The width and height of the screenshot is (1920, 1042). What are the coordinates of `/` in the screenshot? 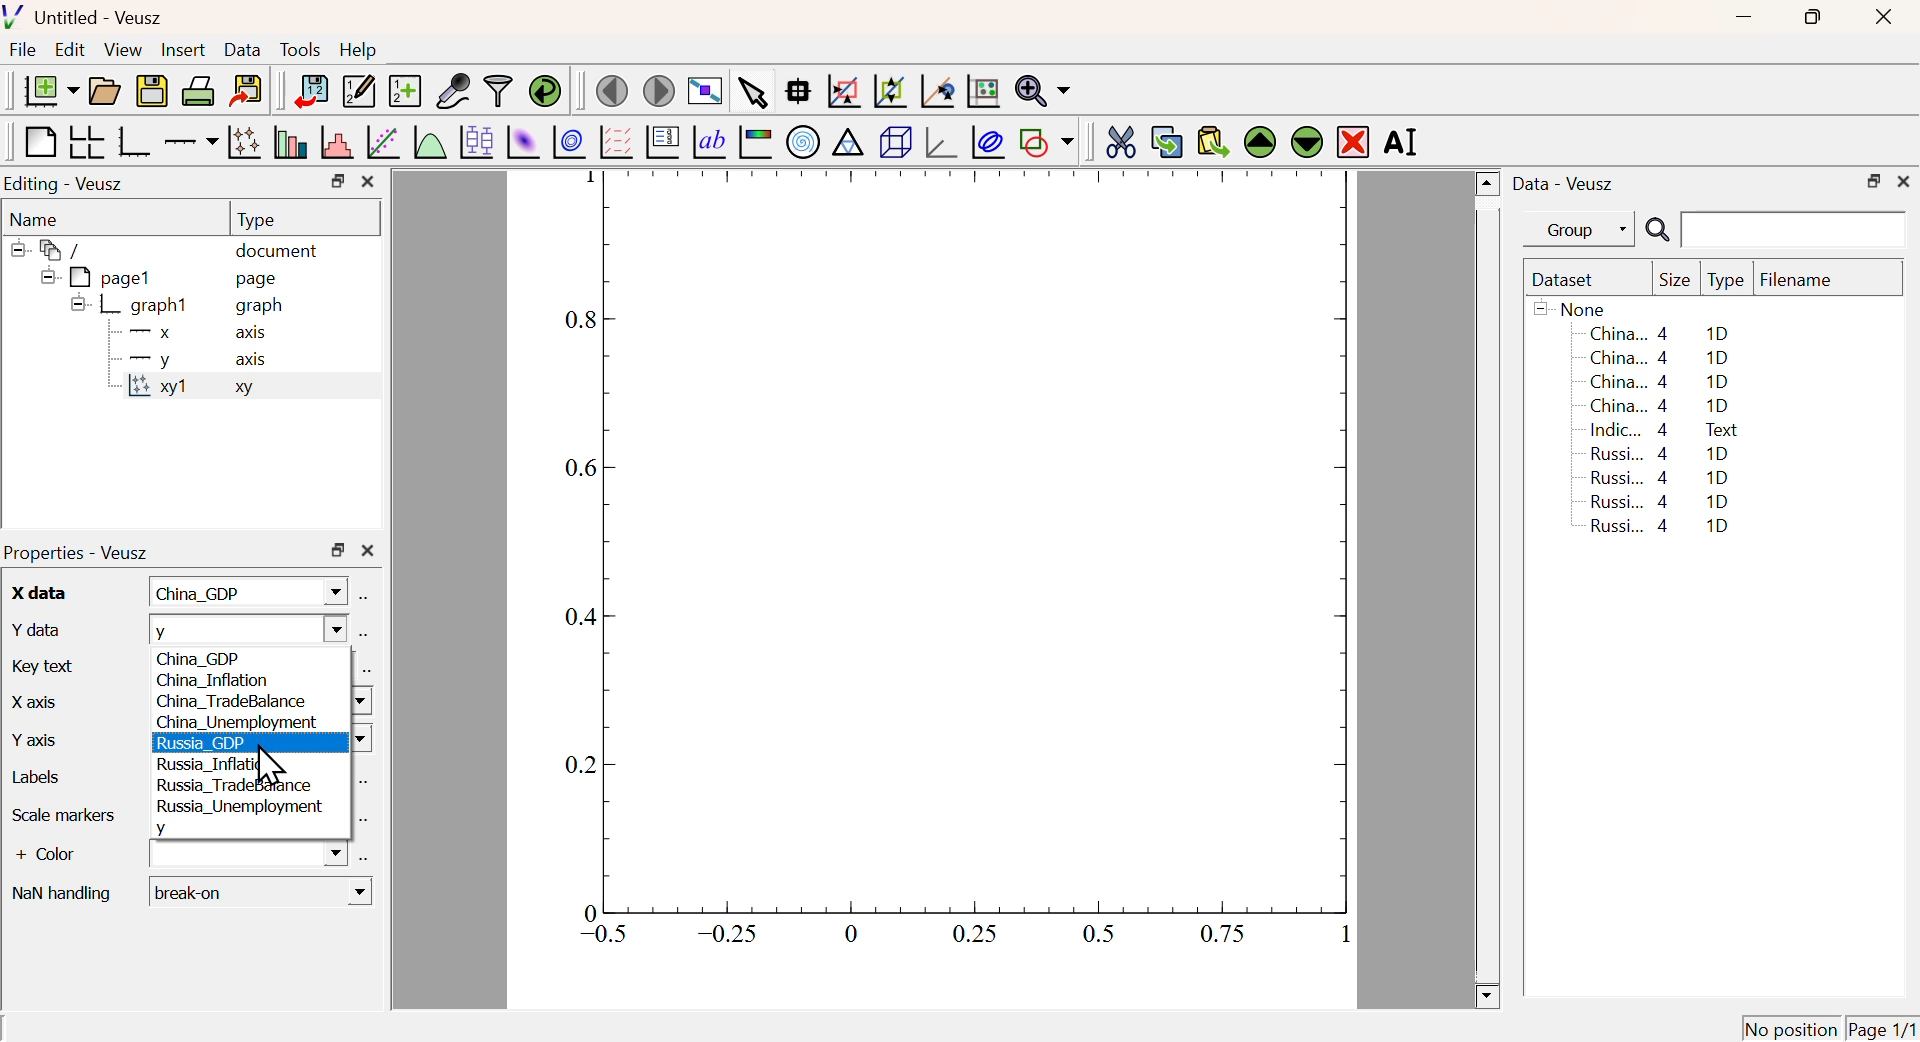 It's located at (50, 250).